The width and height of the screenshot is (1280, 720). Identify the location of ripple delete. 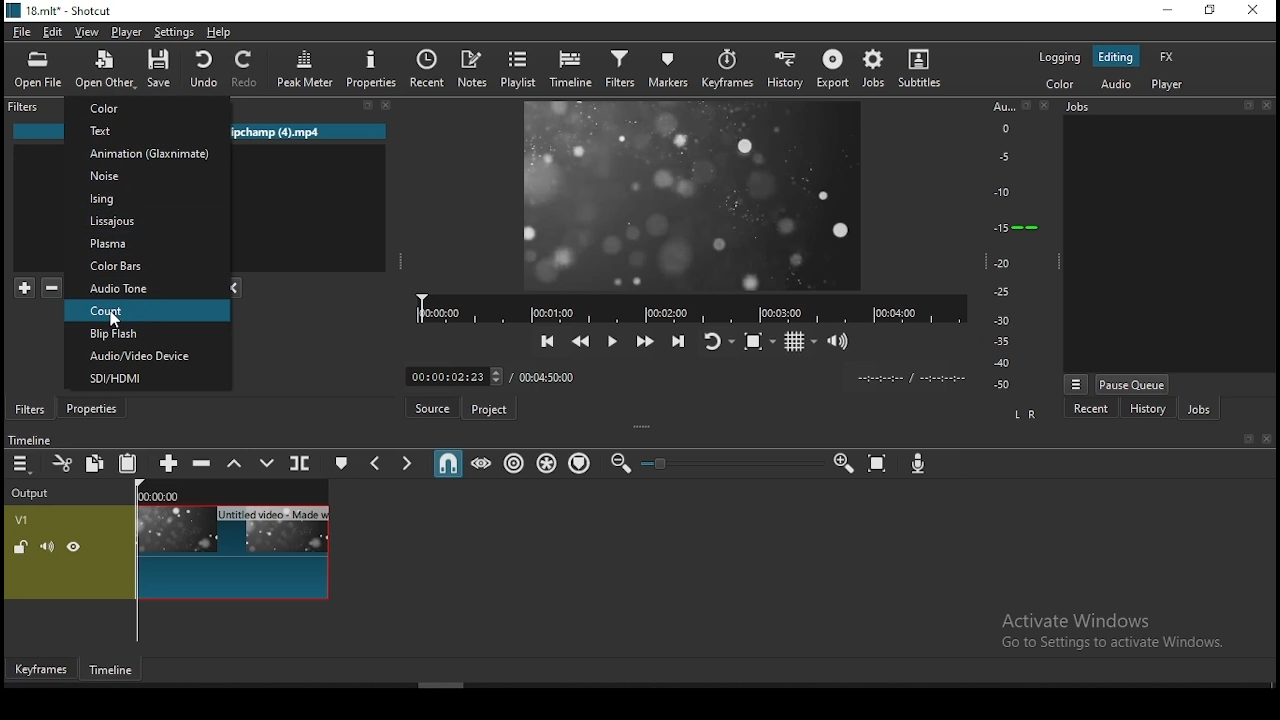
(203, 465).